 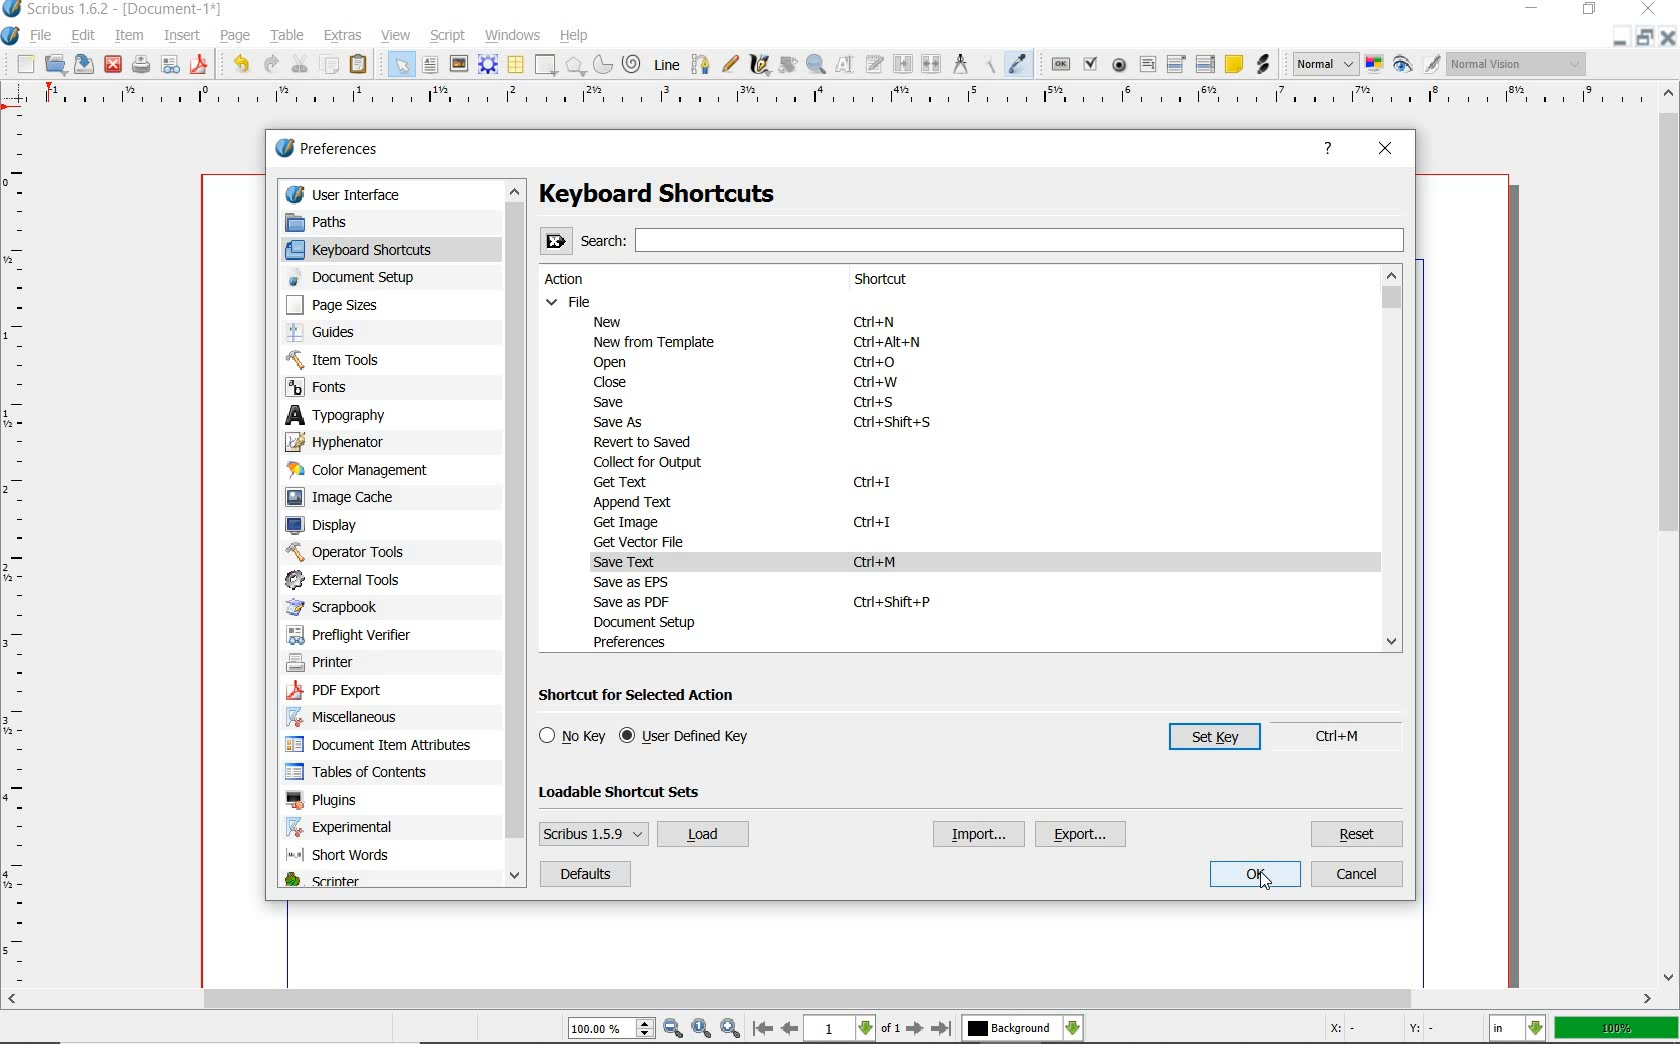 I want to click on line, so click(x=665, y=65).